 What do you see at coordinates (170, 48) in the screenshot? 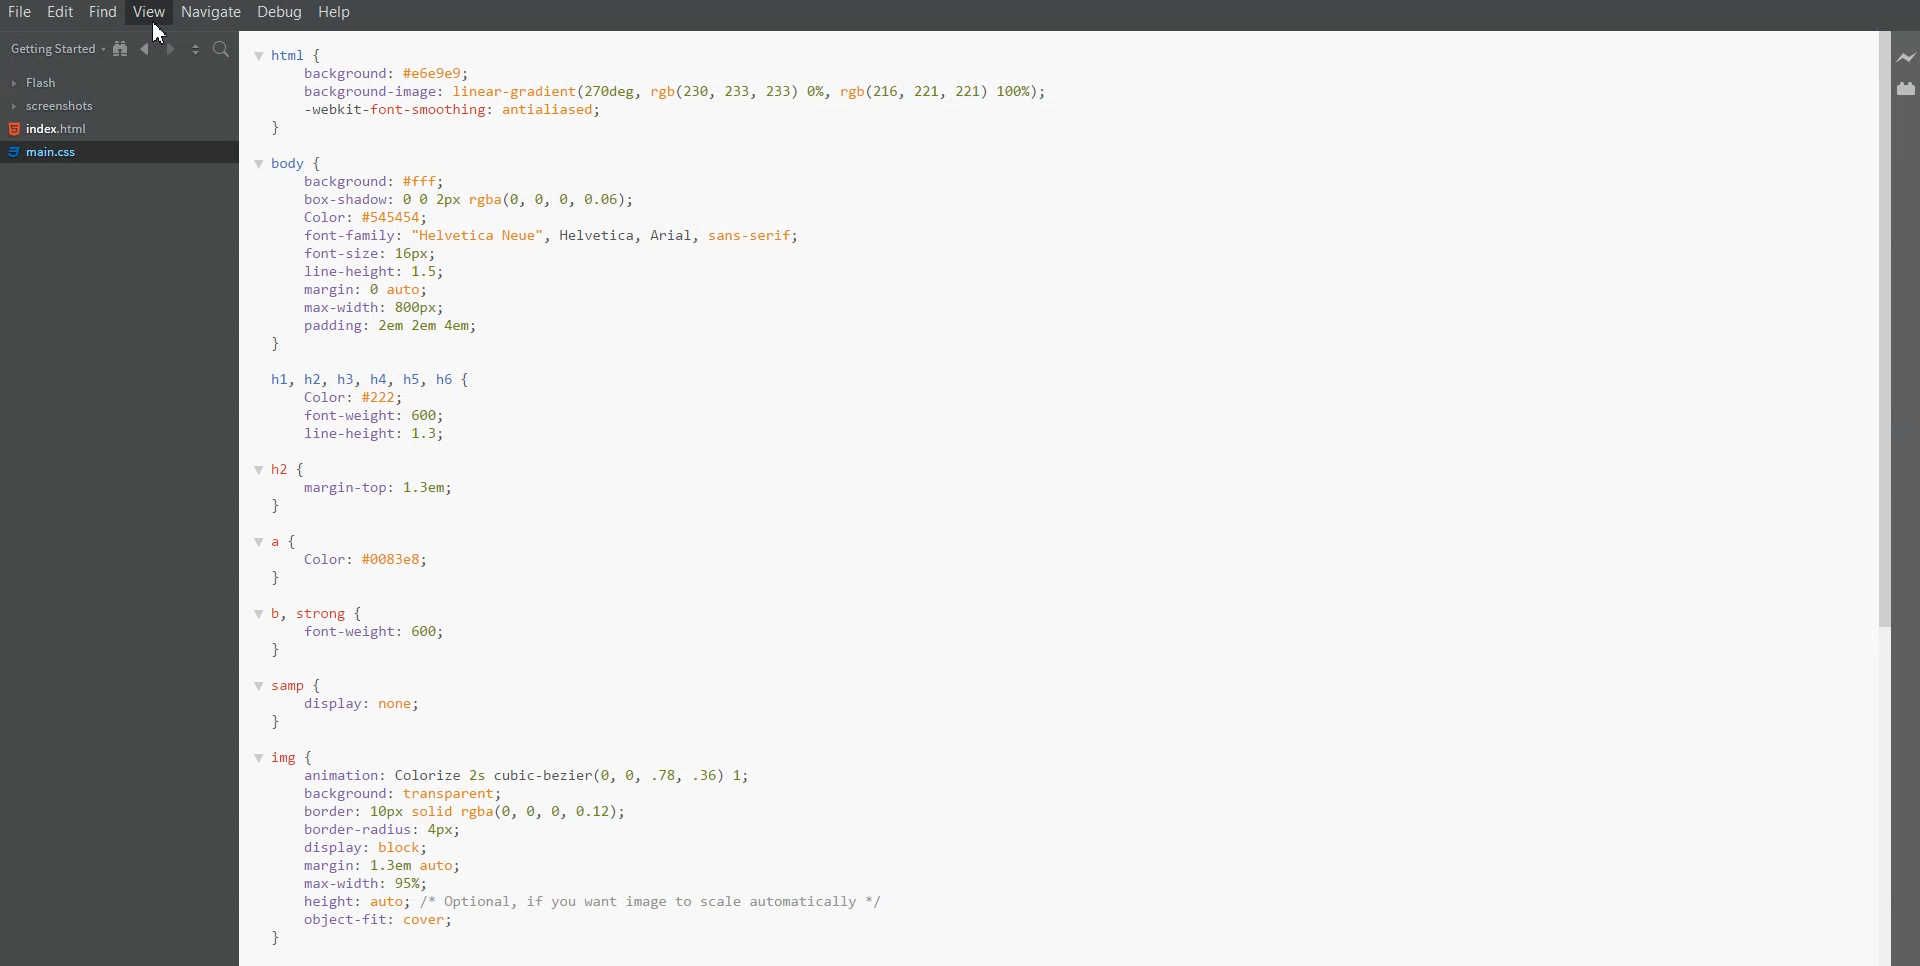
I see `Navigate Forwards` at bounding box center [170, 48].